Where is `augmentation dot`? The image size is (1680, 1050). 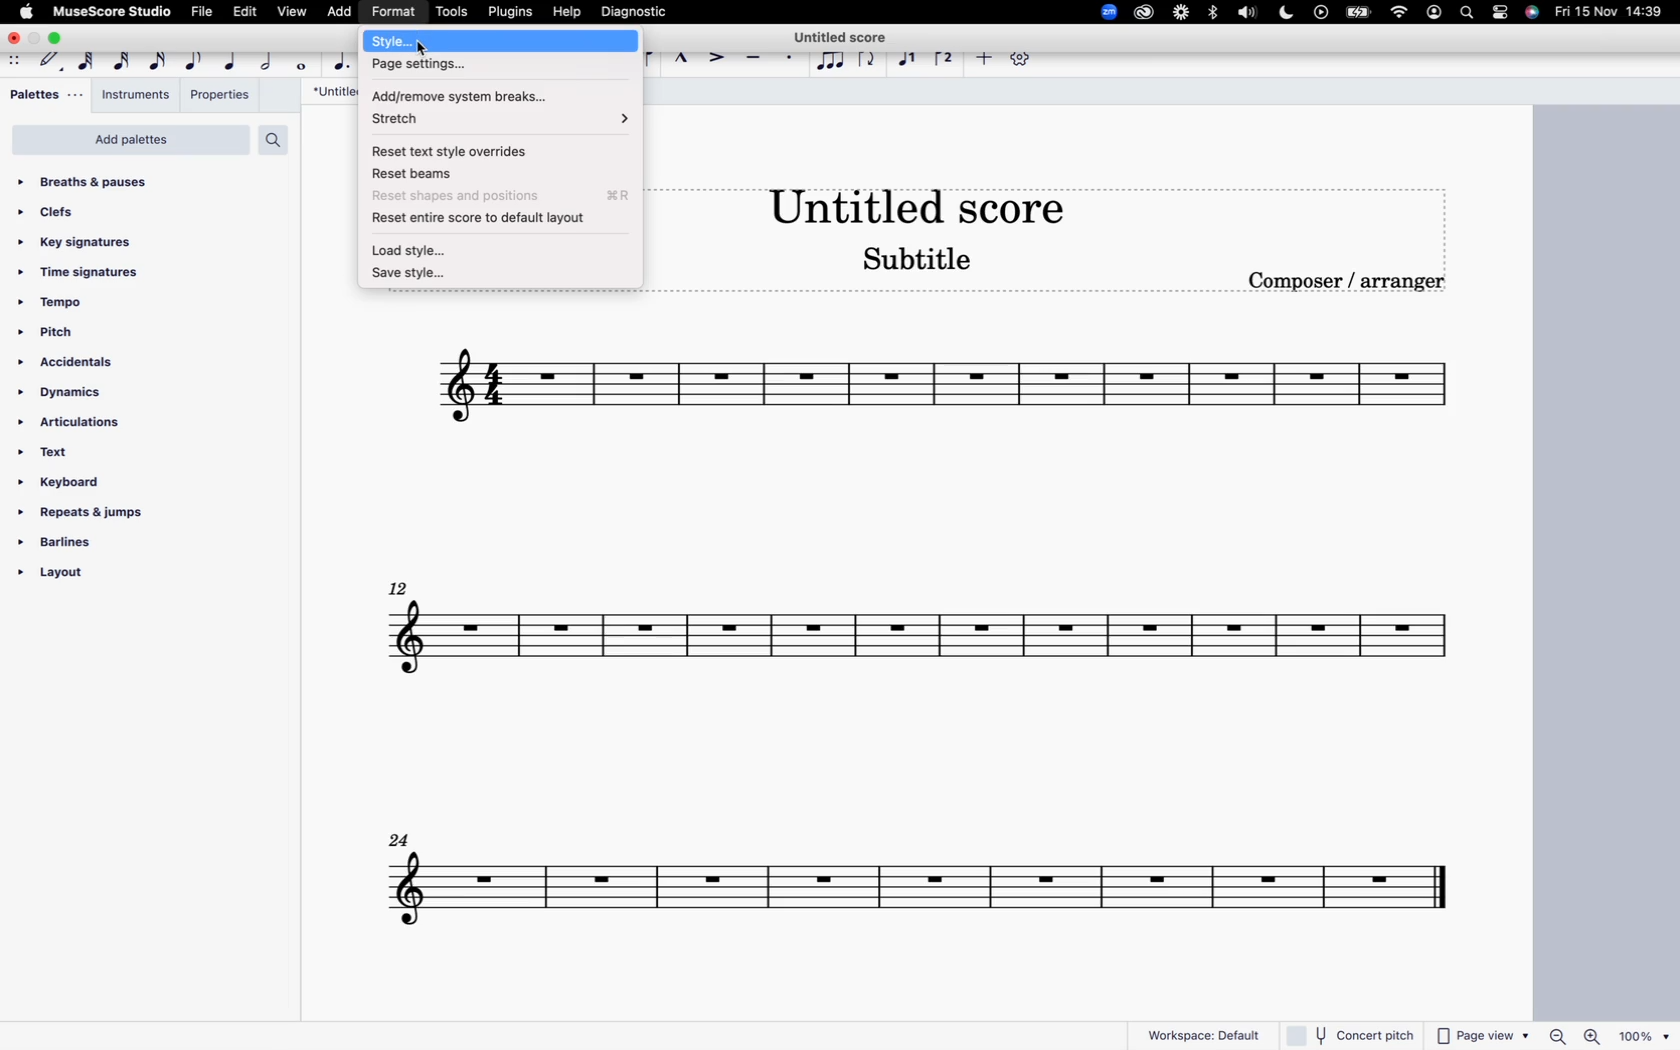
augmentation dot is located at coordinates (342, 62).